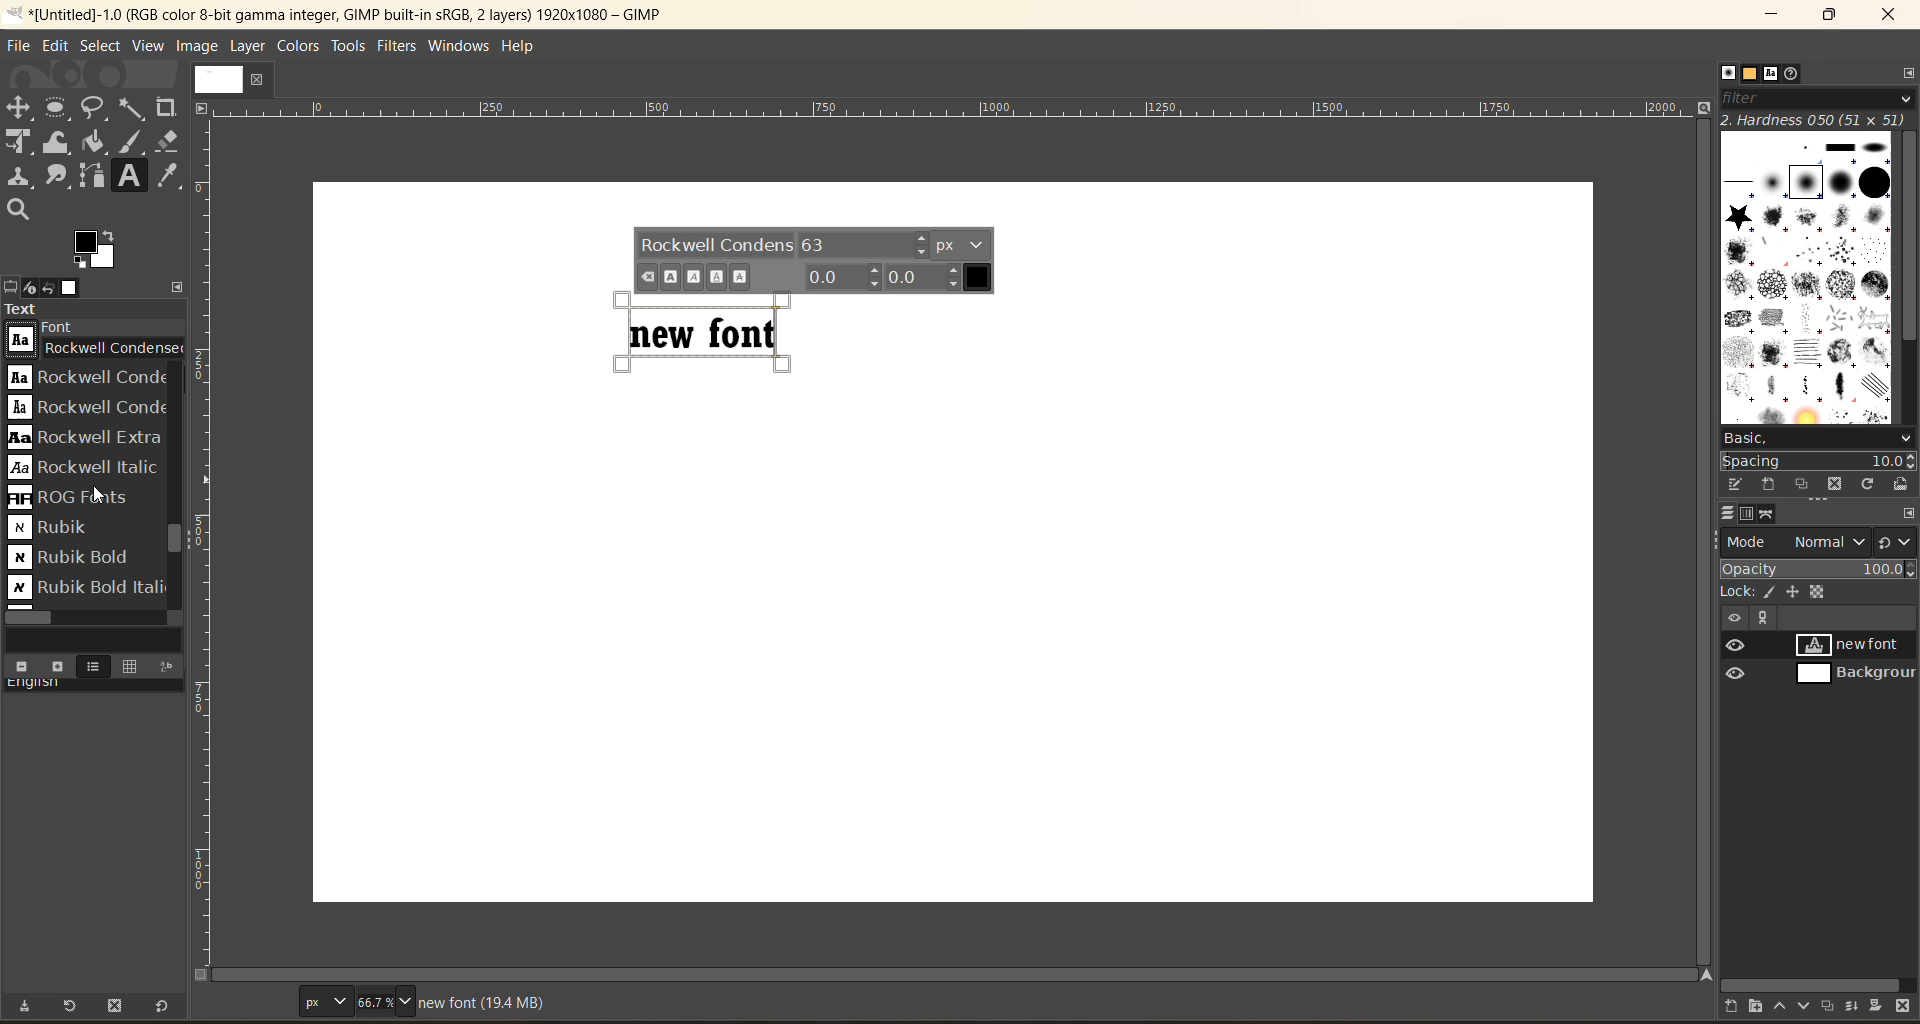  Describe the element at coordinates (1907, 72) in the screenshot. I see `configure` at that location.